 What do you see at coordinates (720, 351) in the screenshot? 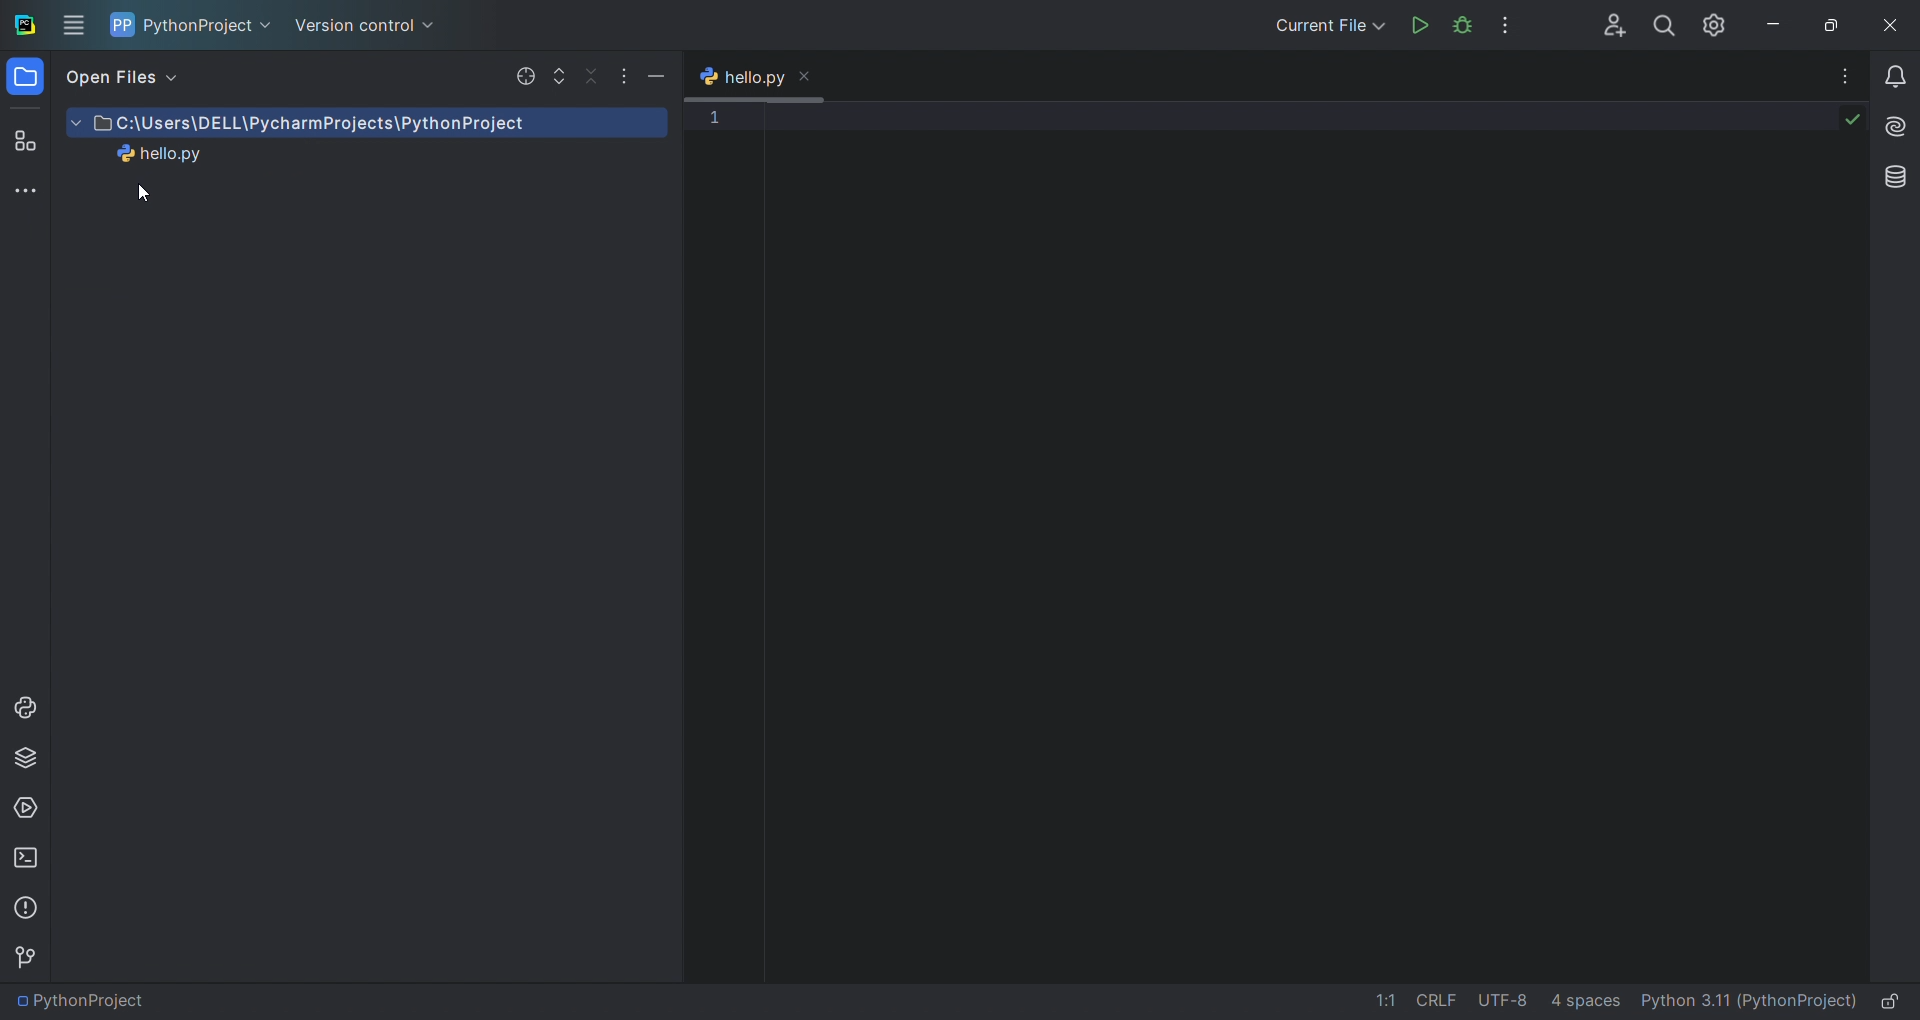
I see `line number` at bounding box center [720, 351].